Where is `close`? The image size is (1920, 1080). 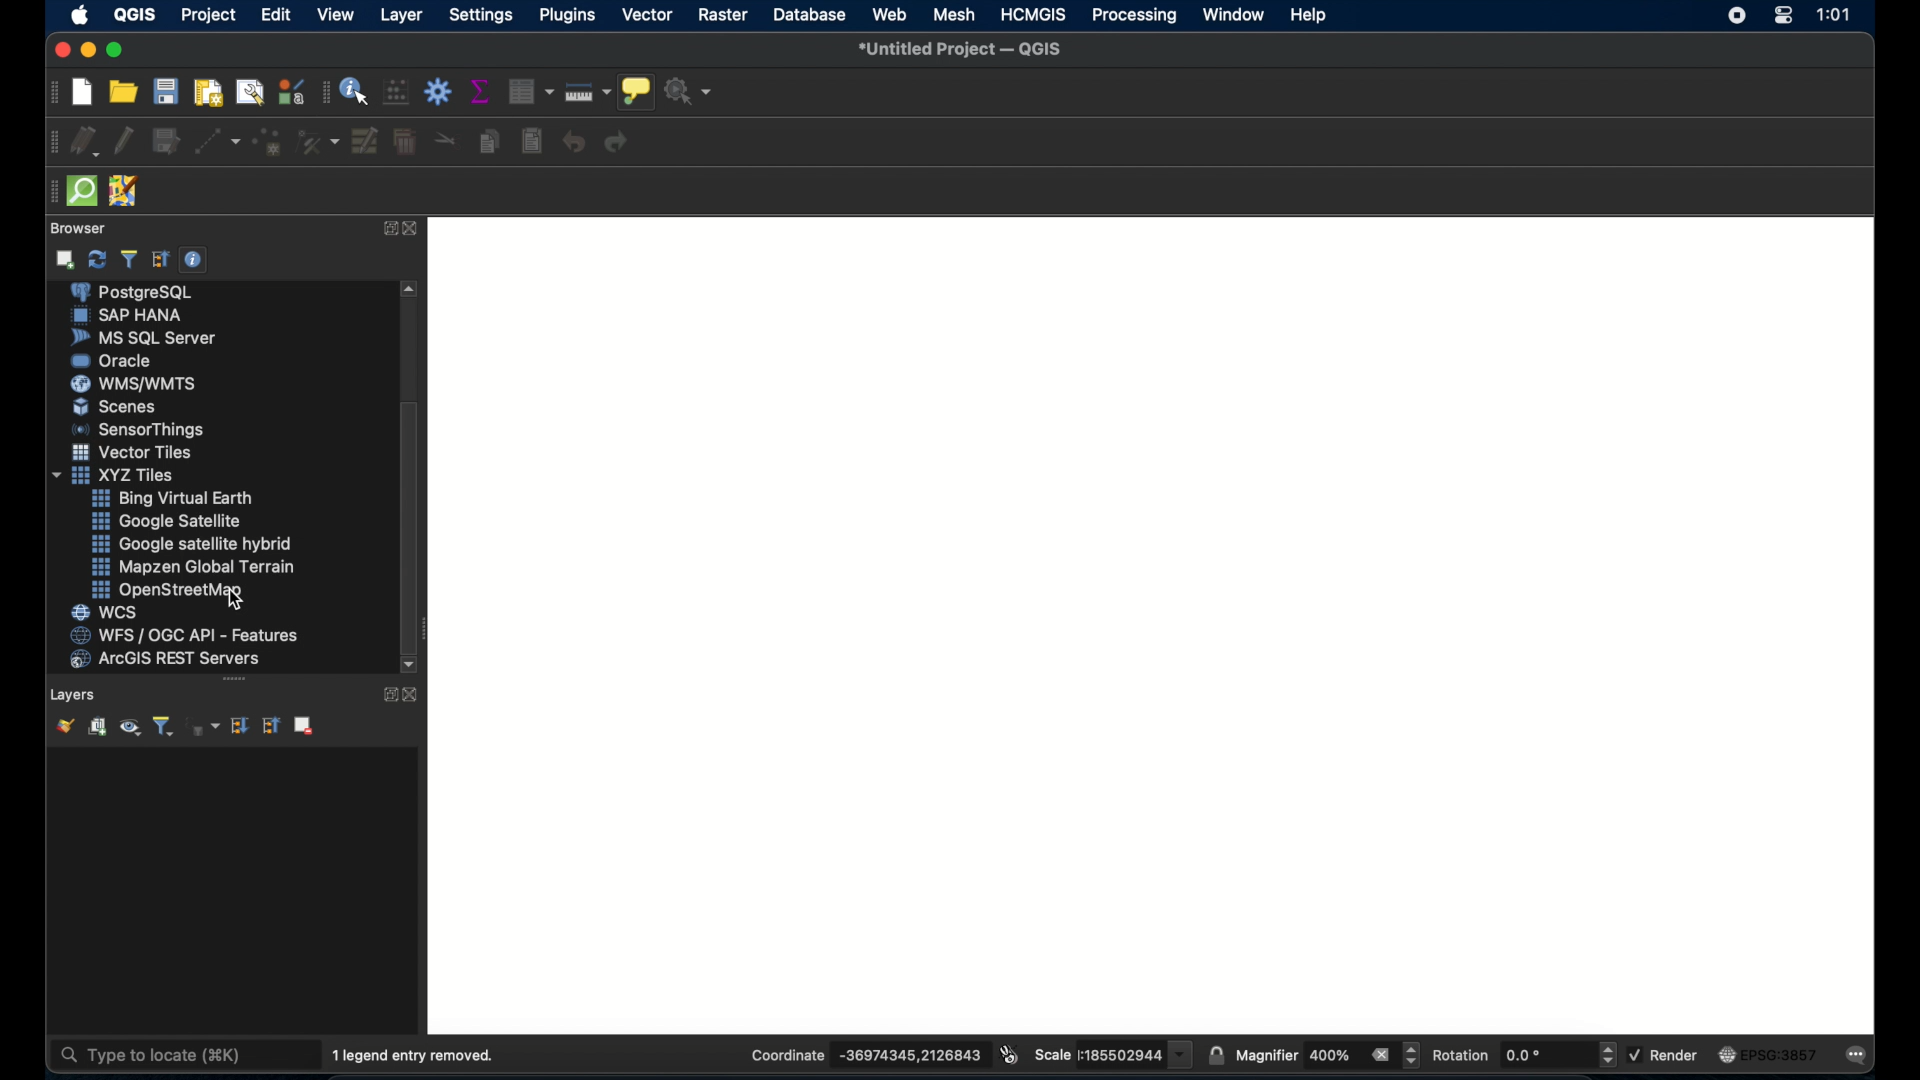 close is located at coordinates (416, 695).